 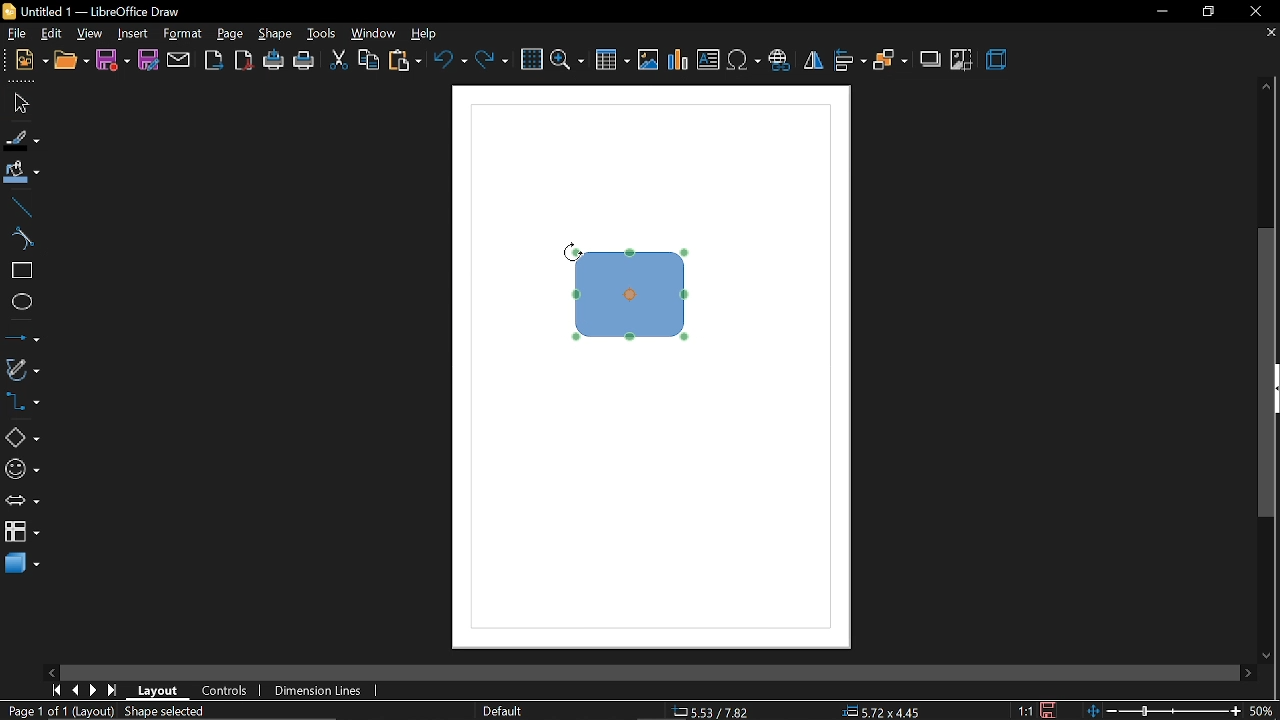 What do you see at coordinates (114, 60) in the screenshot?
I see `save` at bounding box center [114, 60].